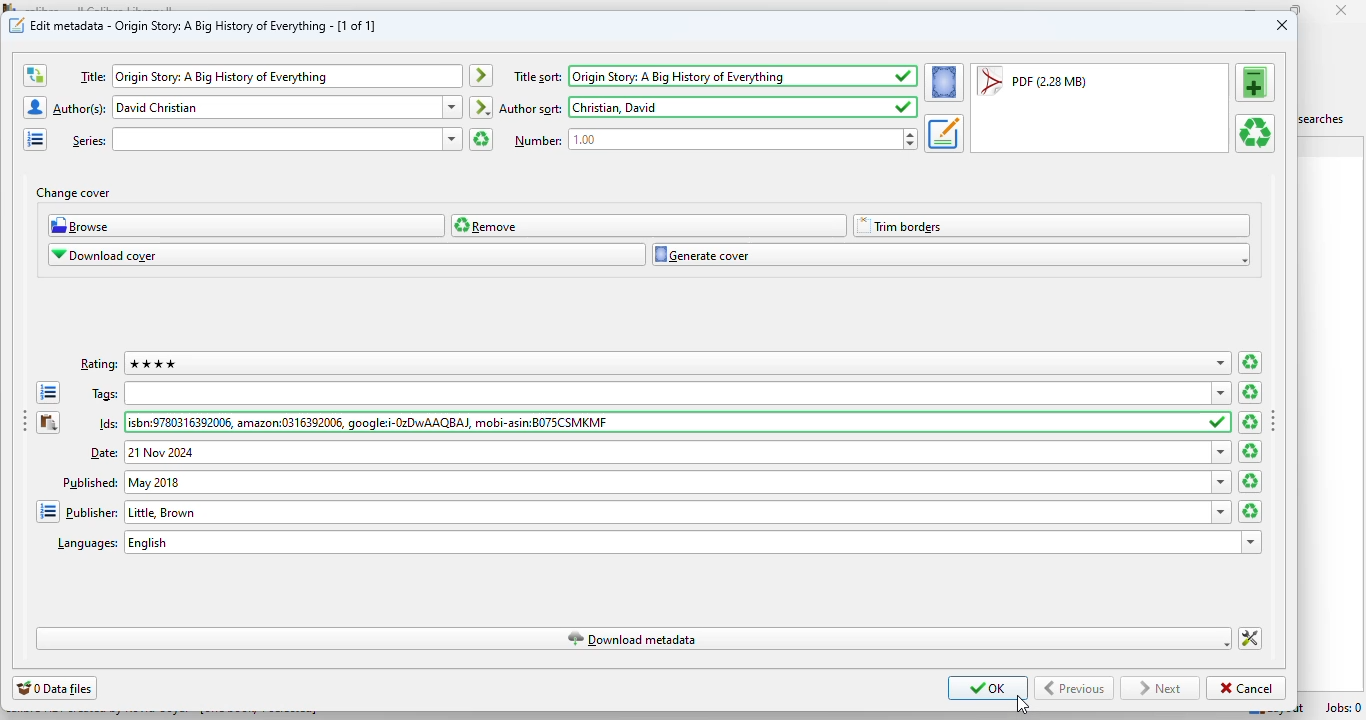  I want to click on increase or decrease numbers, so click(910, 138).